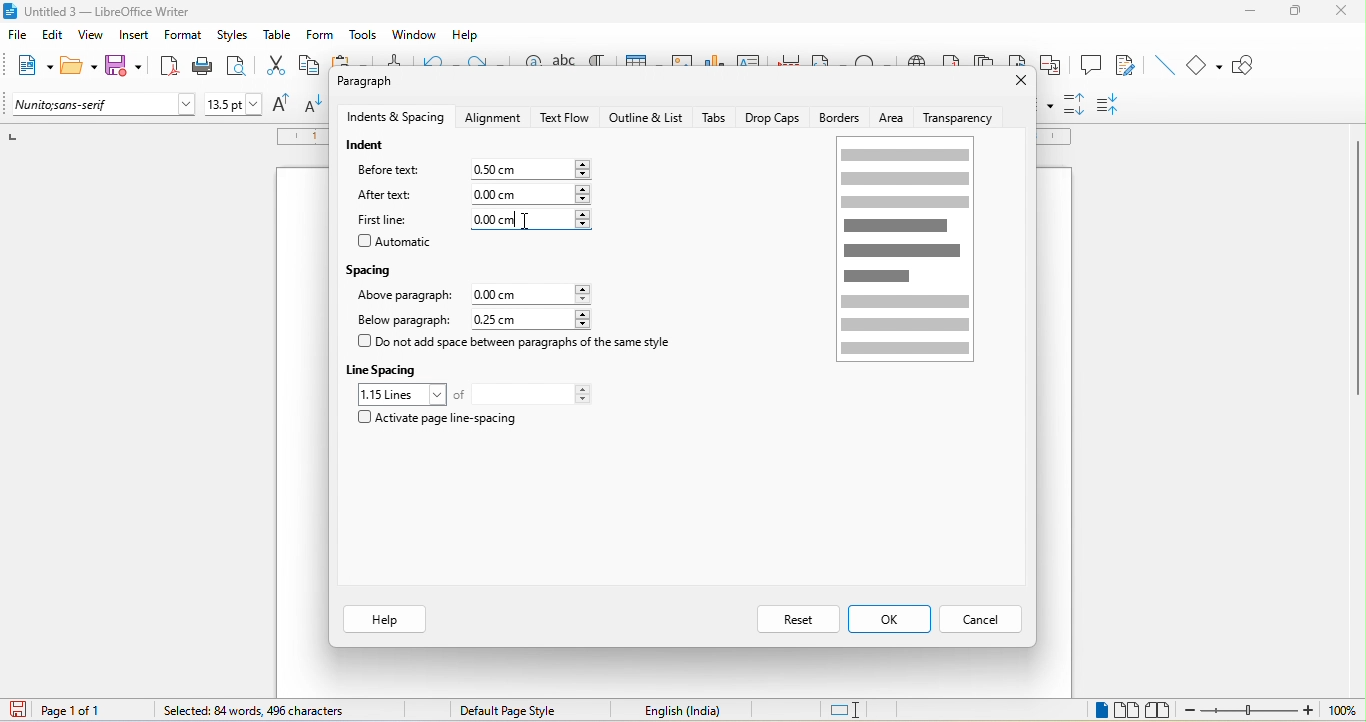 This screenshot has width=1366, height=722. I want to click on table, so click(278, 34).